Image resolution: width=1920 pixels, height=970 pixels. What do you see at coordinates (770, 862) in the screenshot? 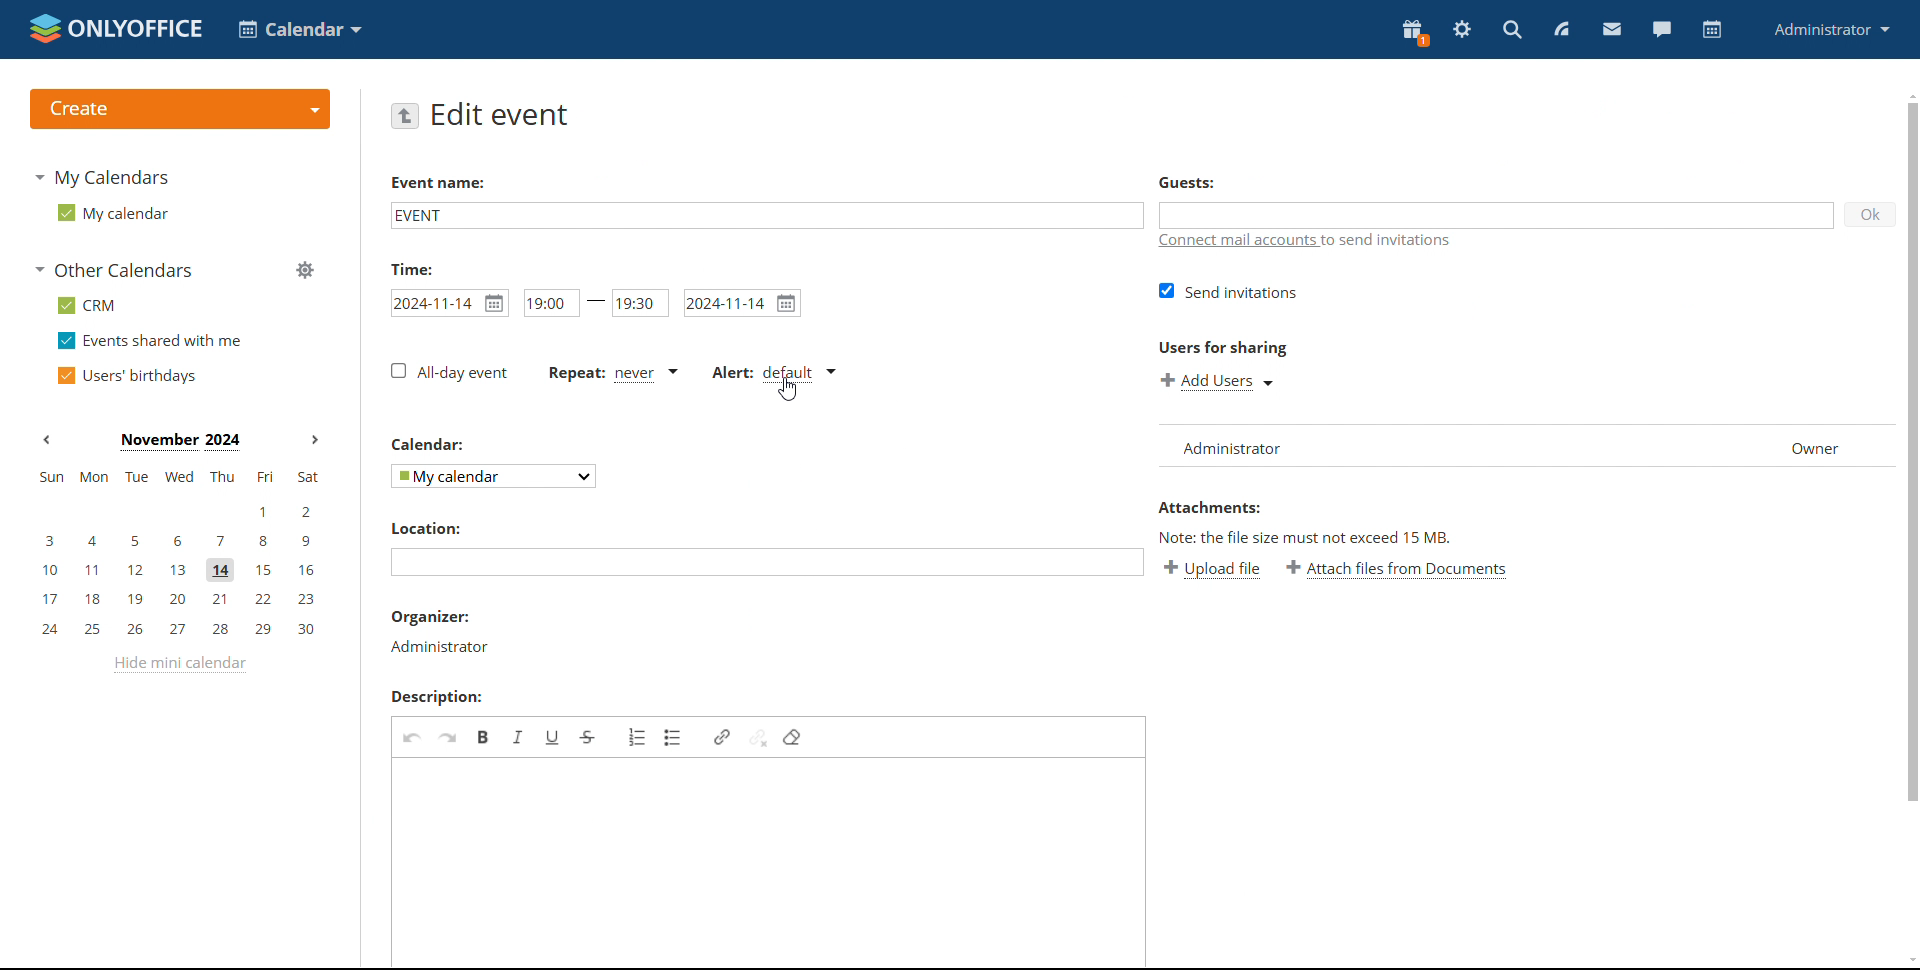
I see `edit description` at bounding box center [770, 862].